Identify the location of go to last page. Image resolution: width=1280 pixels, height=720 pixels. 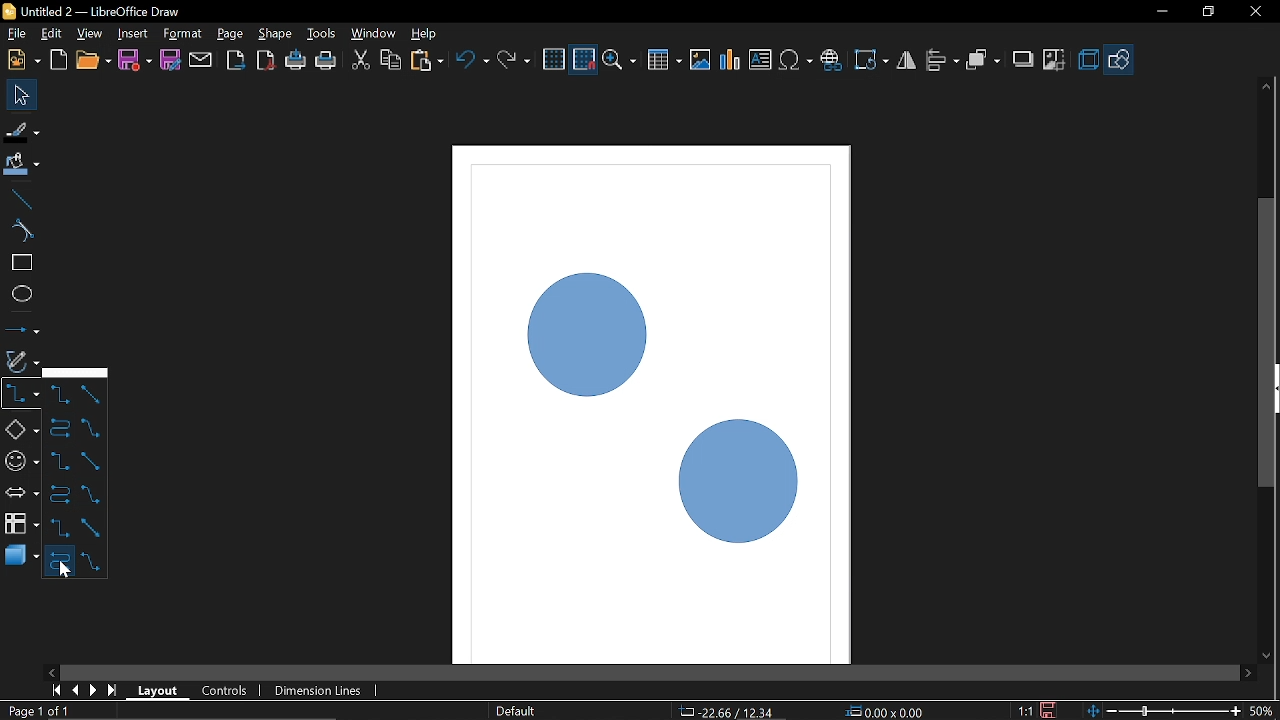
(115, 690).